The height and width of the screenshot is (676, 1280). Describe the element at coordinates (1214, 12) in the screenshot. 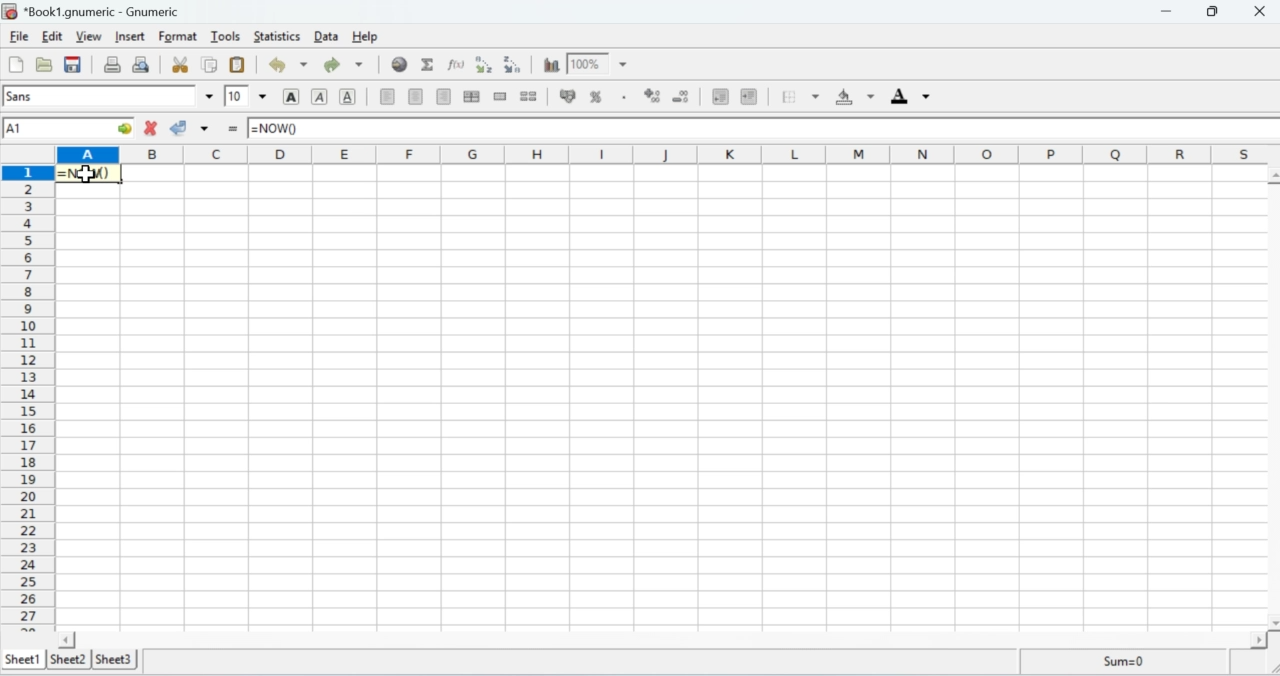

I see `Restore down` at that location.